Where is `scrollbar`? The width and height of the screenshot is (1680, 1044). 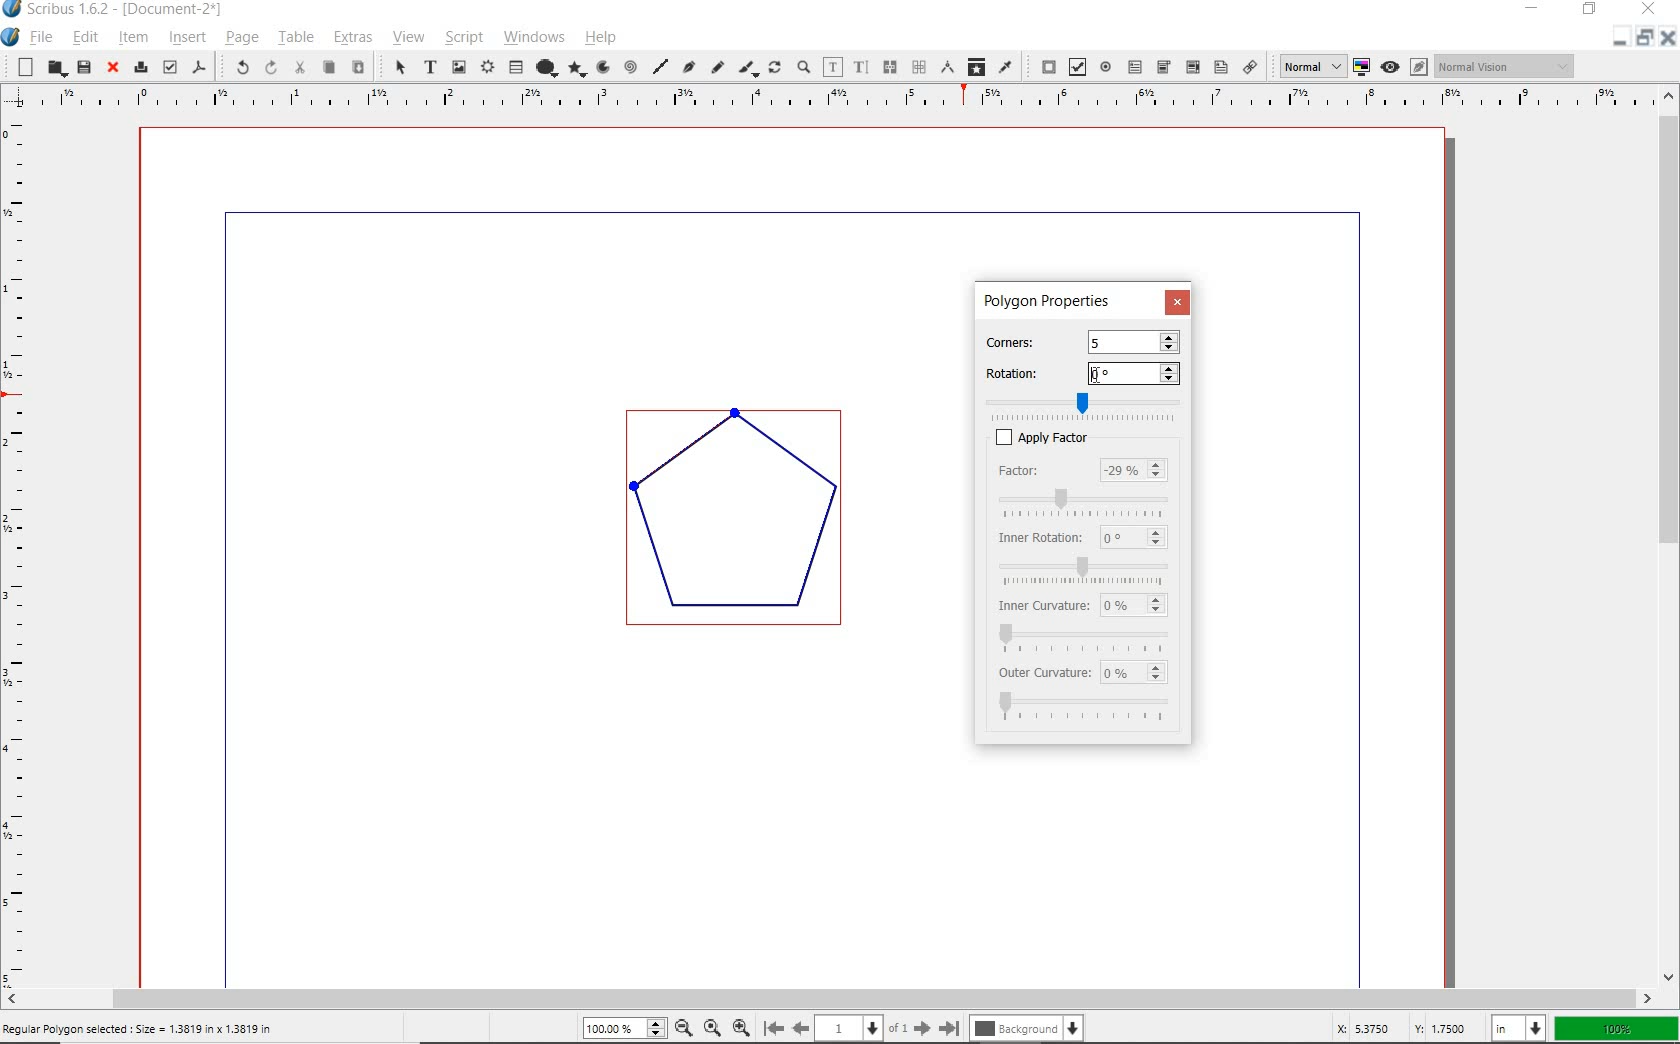
scrollbar is located at coordinates (1670, 537).